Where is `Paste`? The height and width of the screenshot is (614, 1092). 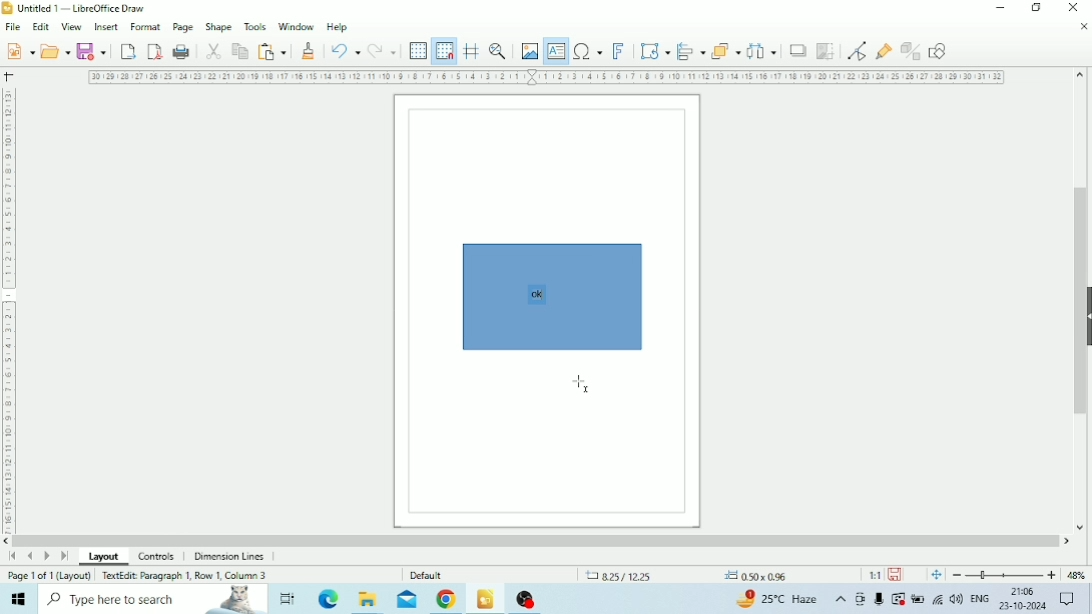
Paste is located at coordinates (272, 52).